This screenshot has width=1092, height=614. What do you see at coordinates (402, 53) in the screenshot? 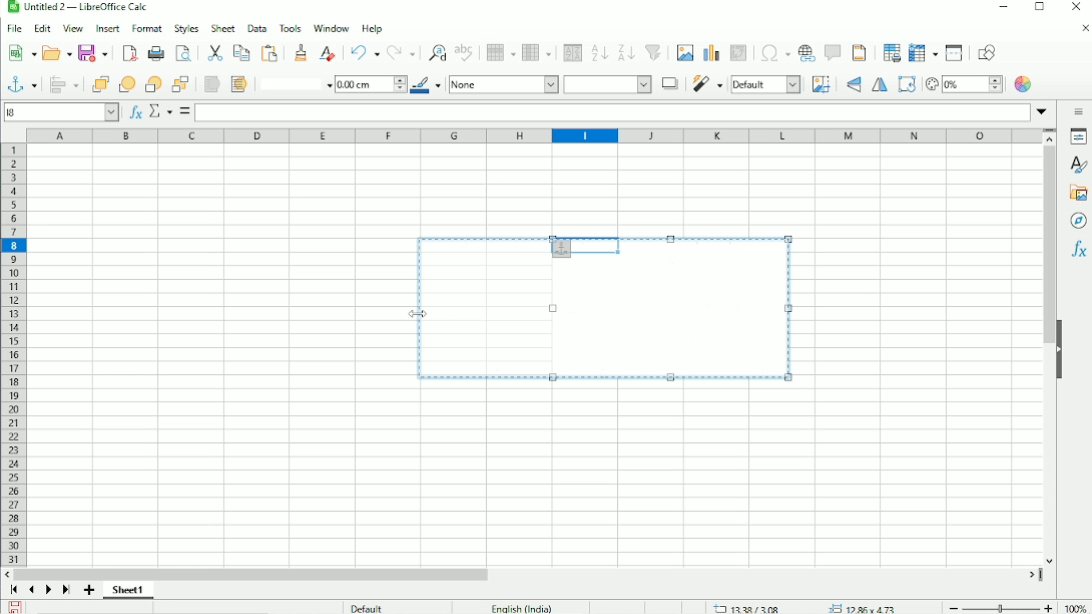
I see `Redo` at bounding box center [402, 53].